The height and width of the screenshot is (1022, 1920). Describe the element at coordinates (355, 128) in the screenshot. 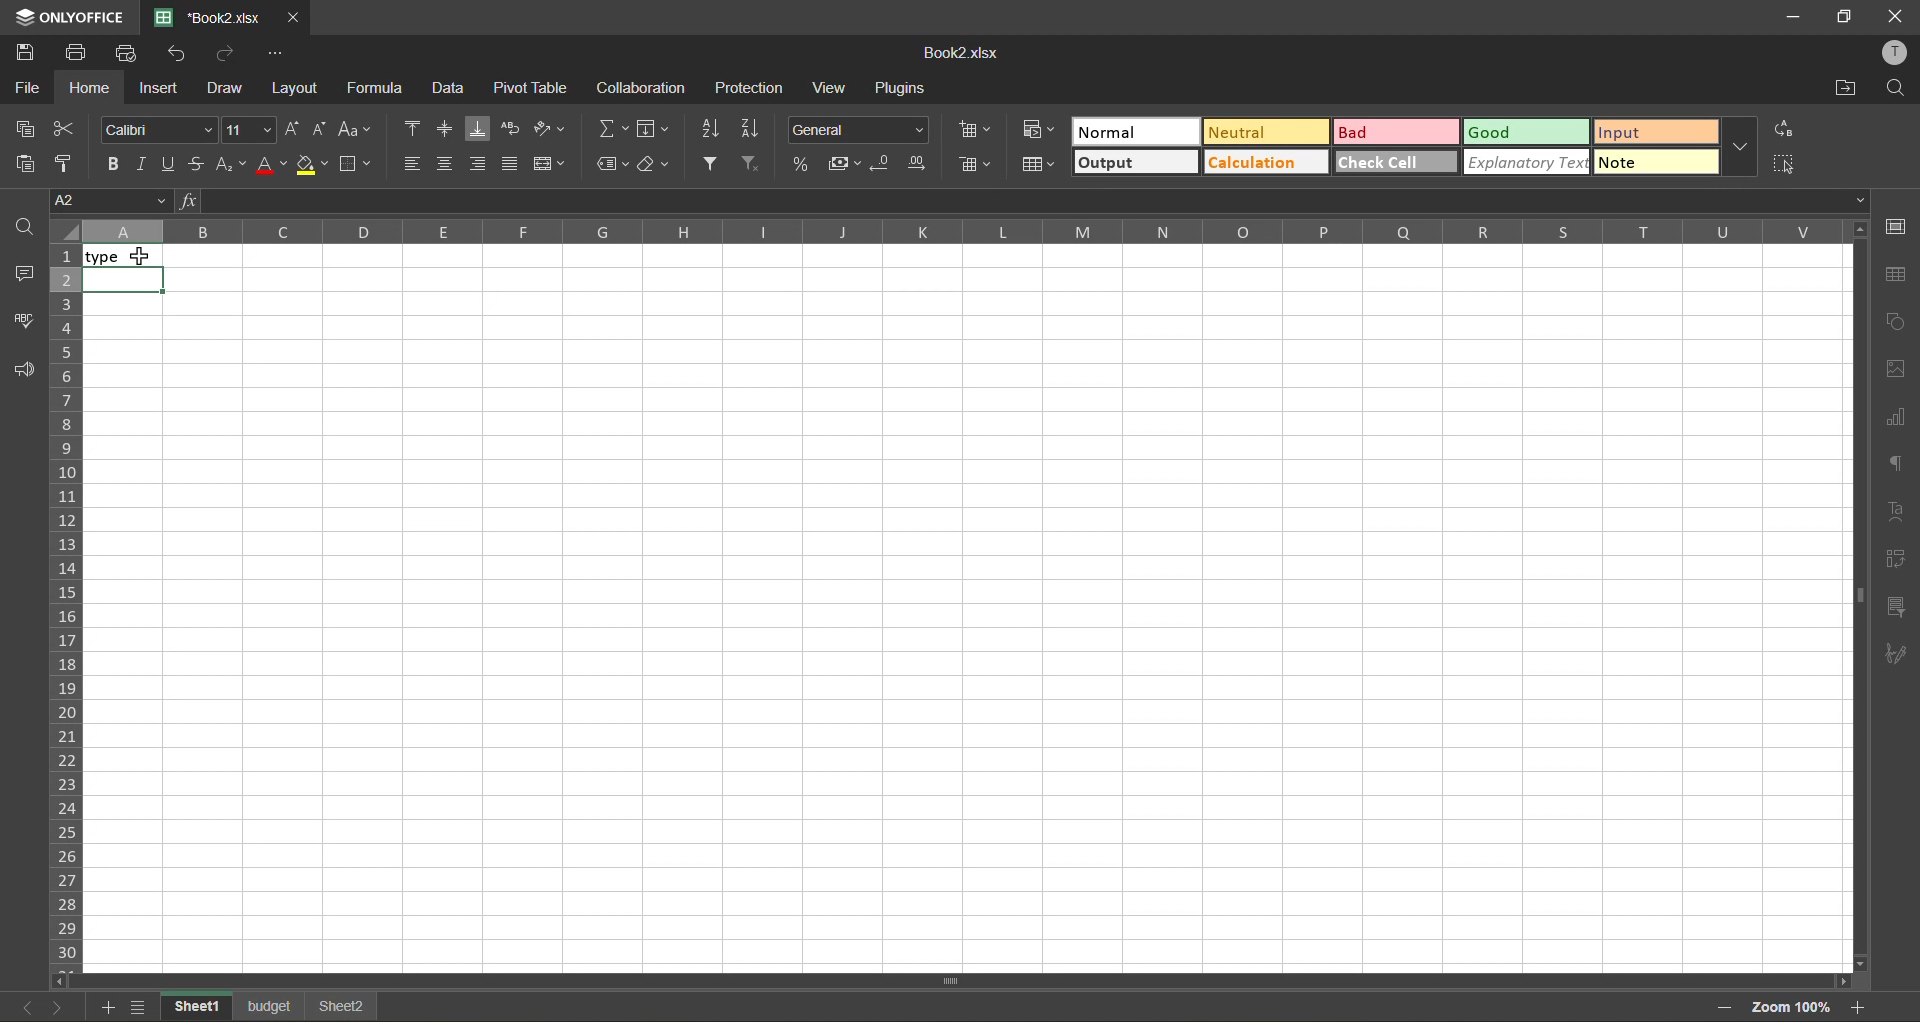

I see `change case` at that location.